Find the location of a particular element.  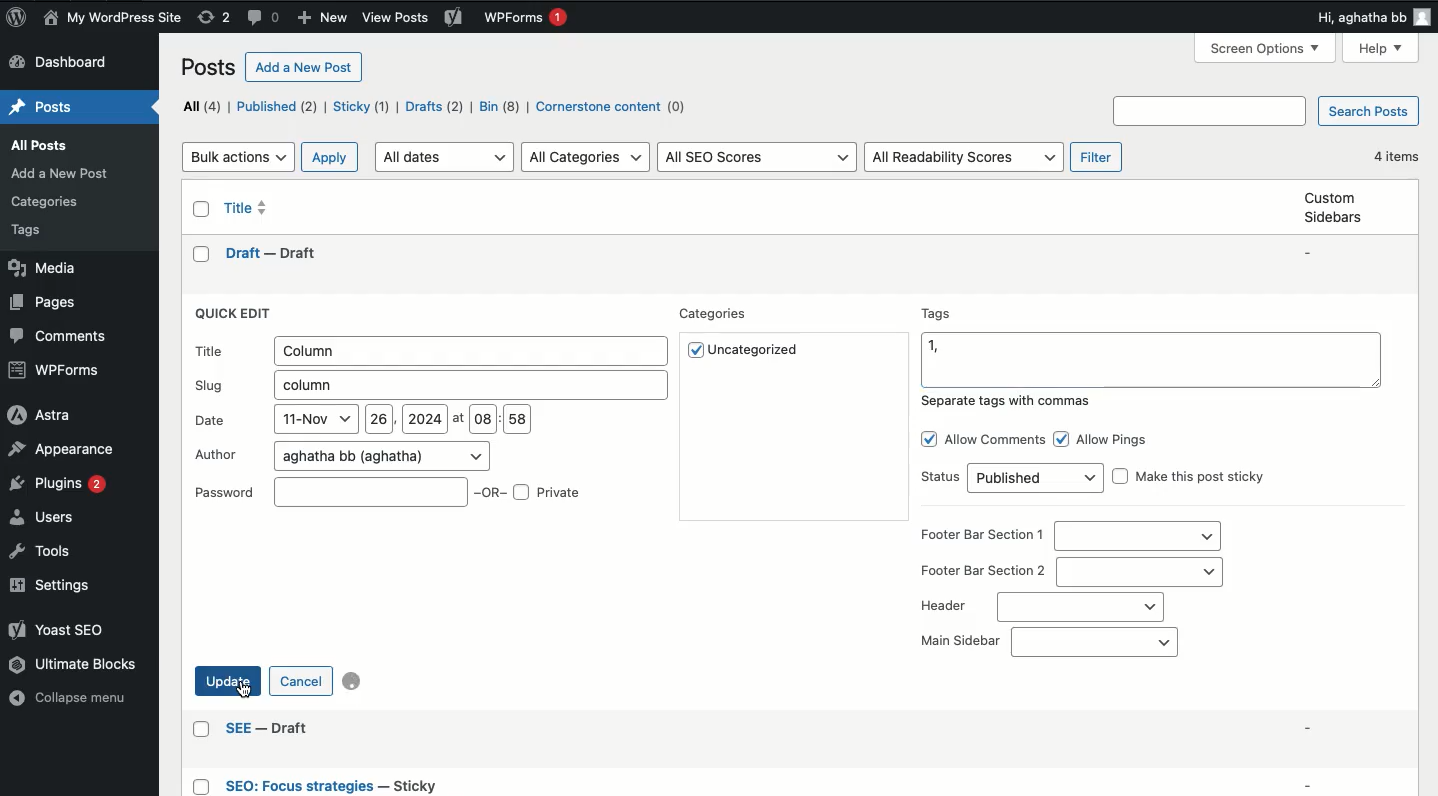

 is located at coordinates (61, 174).